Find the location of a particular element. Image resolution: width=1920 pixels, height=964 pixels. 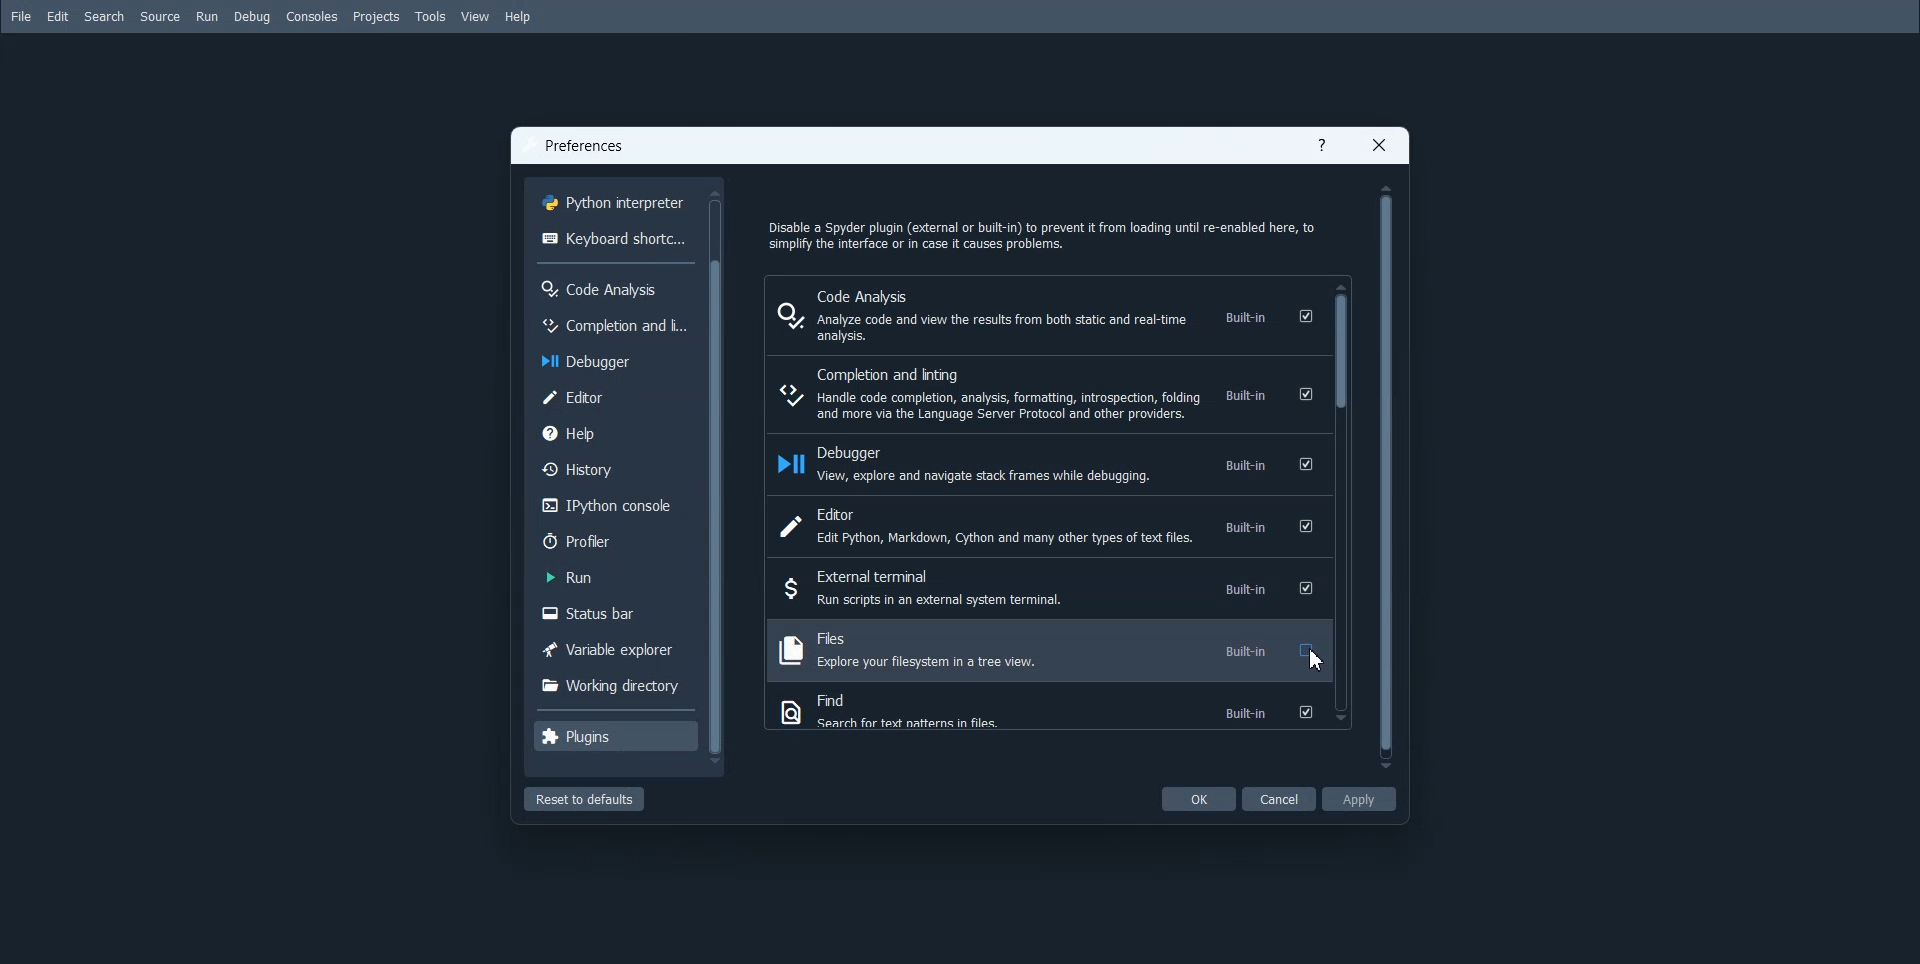

Close is located at coordinates (1379, 145).